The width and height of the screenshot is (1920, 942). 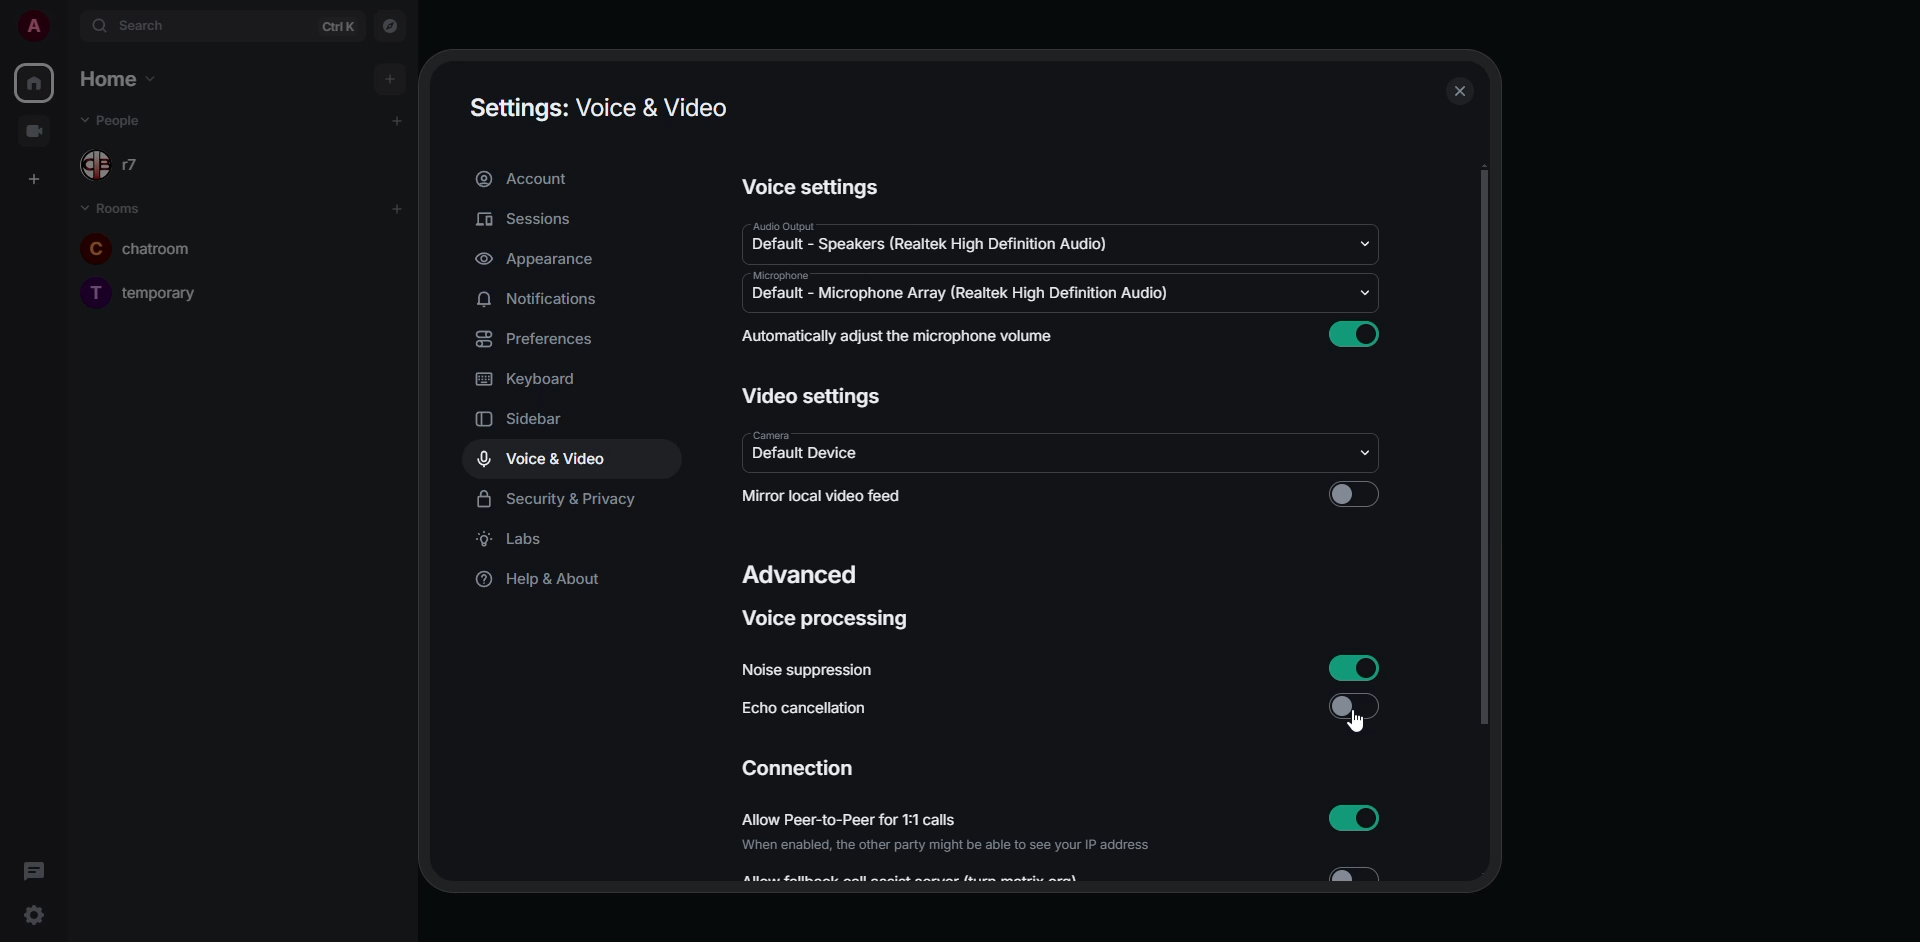 I want to click on audio output, so click(x=781, y=226).